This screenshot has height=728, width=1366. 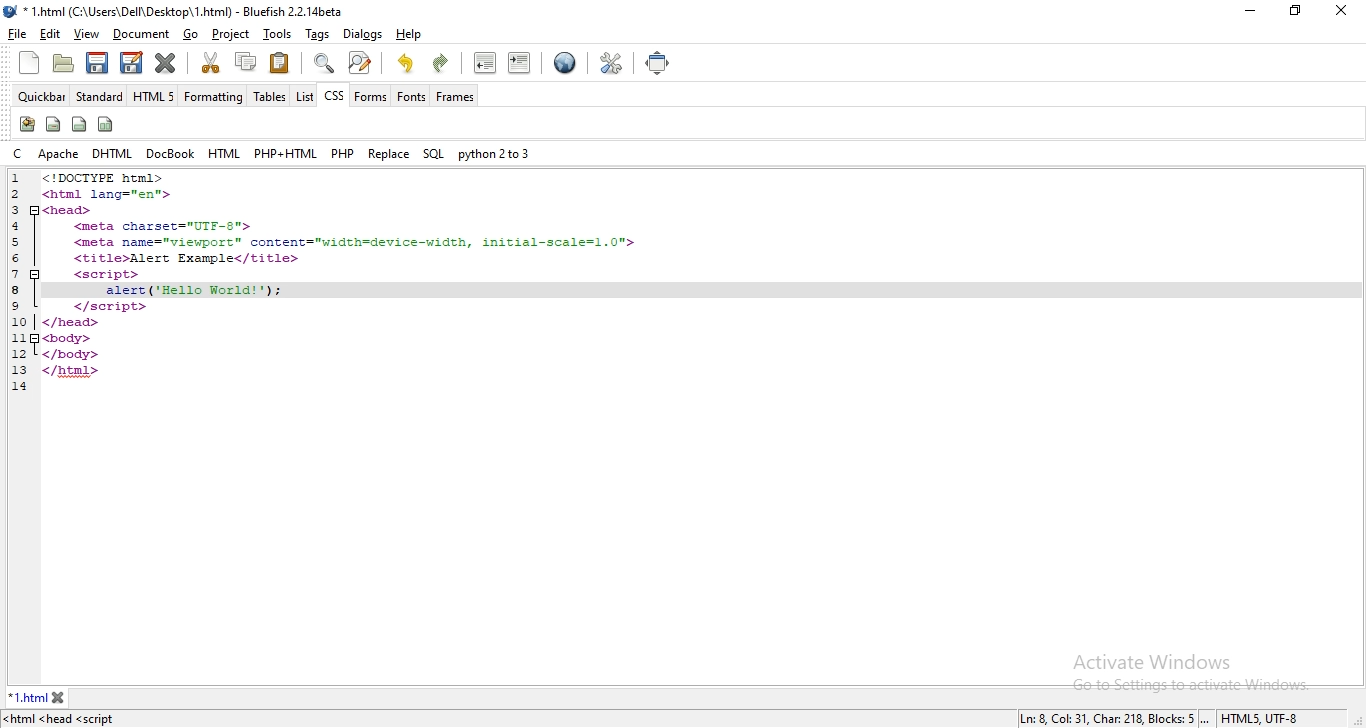 I want to click on zoom, so click(x=321, y=63).